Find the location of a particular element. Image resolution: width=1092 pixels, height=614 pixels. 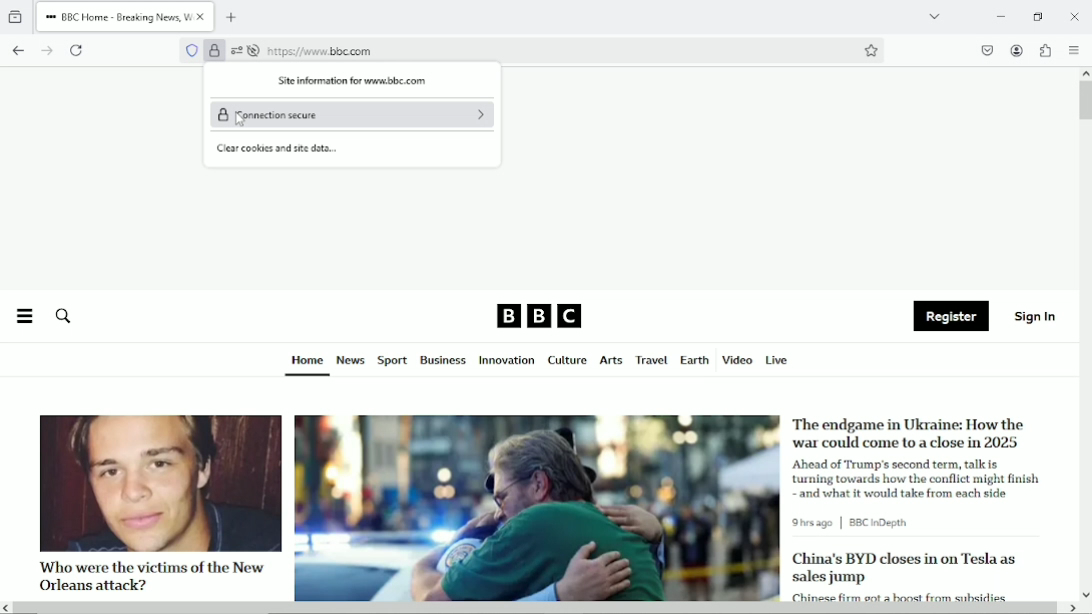

Accounts is located at coordinates (1015, 48).